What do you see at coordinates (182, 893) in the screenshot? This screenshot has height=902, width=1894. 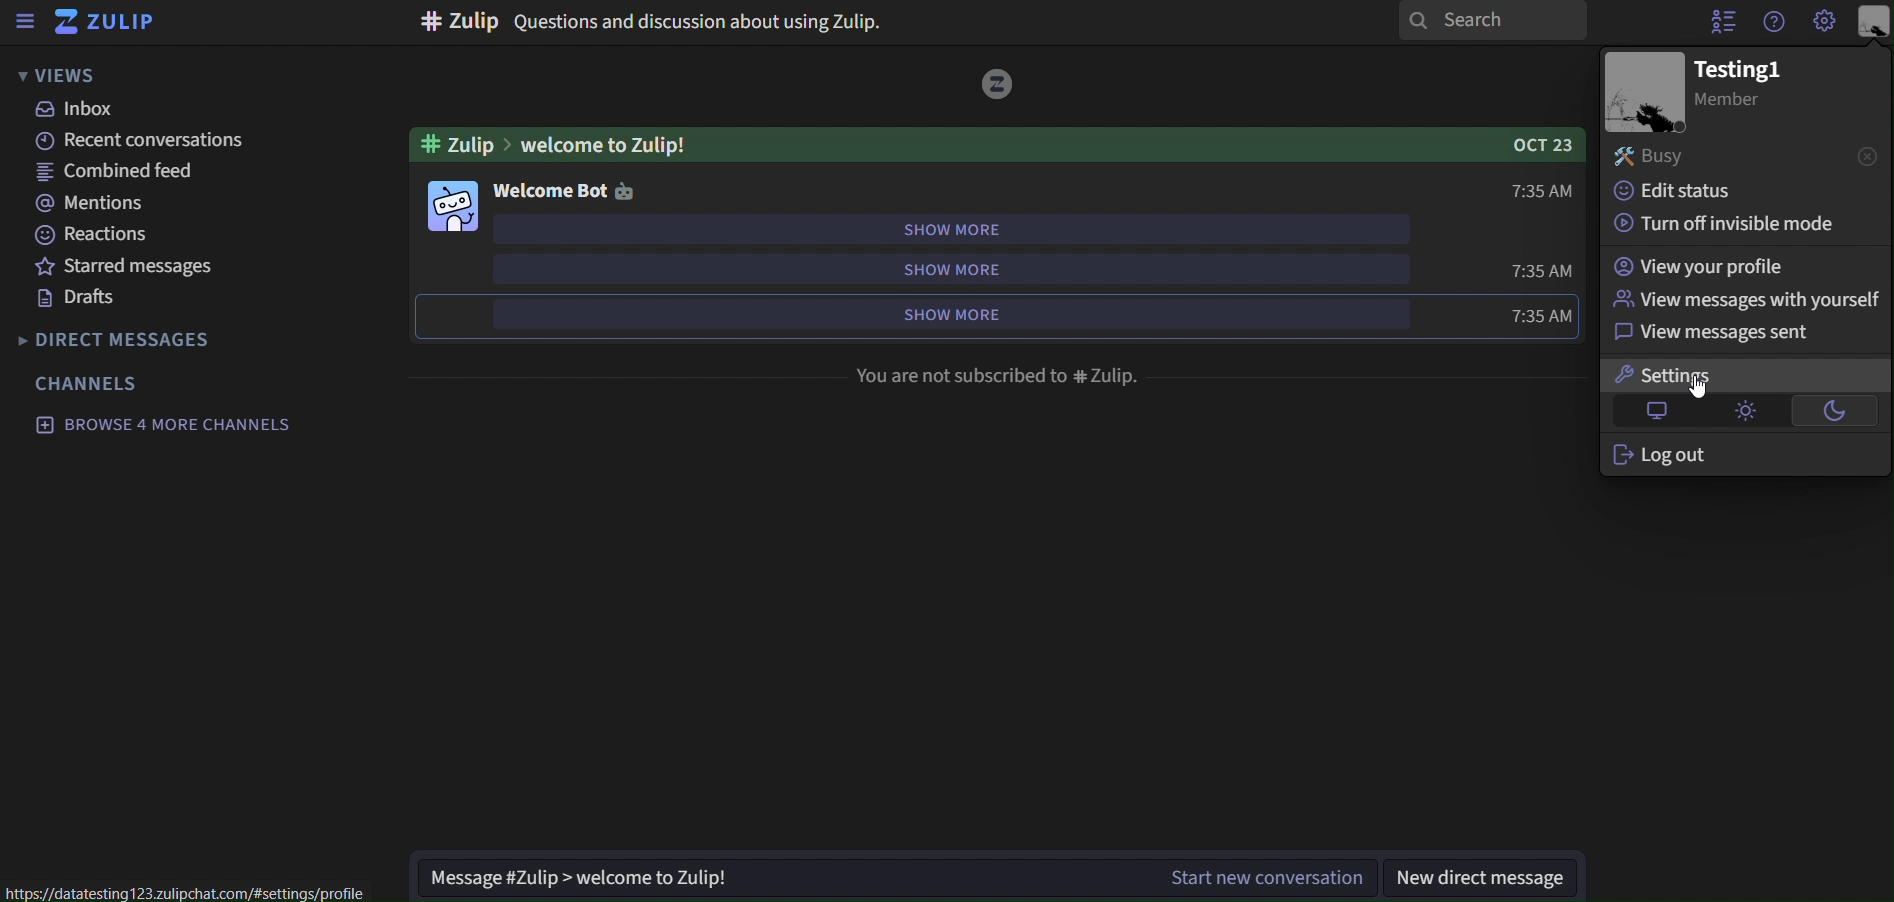 I see `htpps://datatesting123.zulipchat.com/#settings/profile` at bounding box center [182, 893].